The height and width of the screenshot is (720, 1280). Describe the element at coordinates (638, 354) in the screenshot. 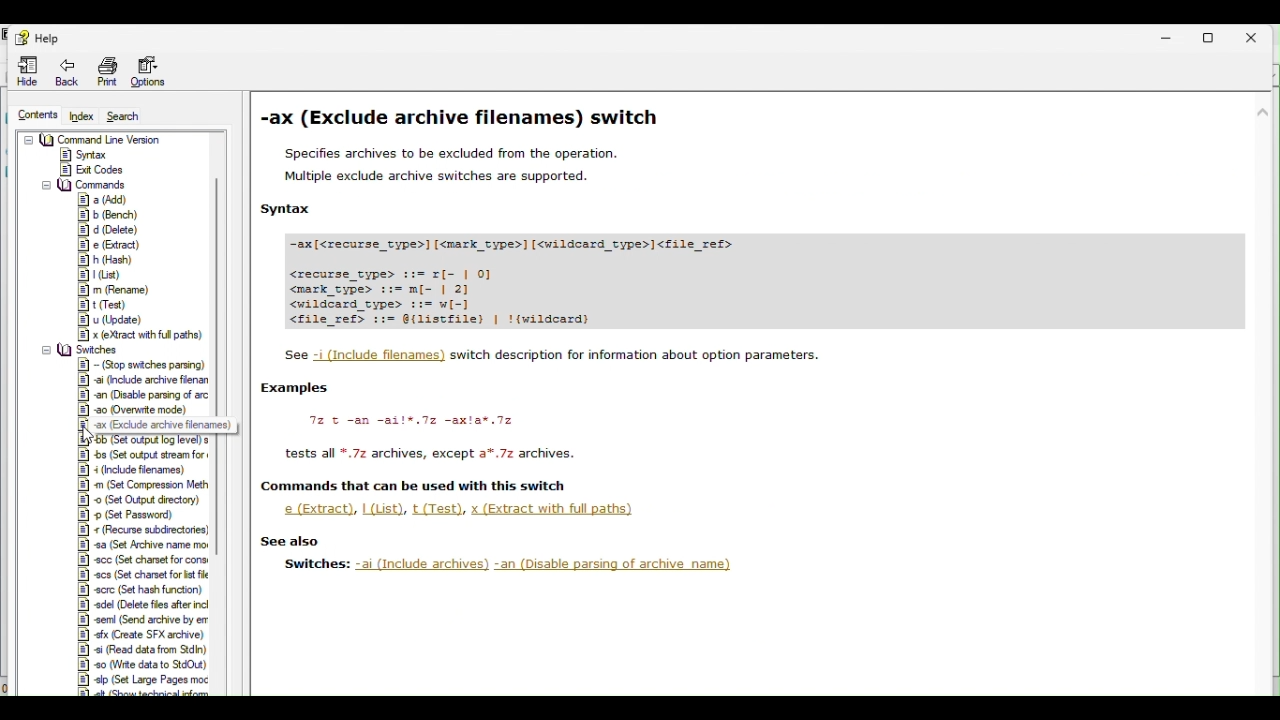

I see `switch description for information about option parameters.` at that location.